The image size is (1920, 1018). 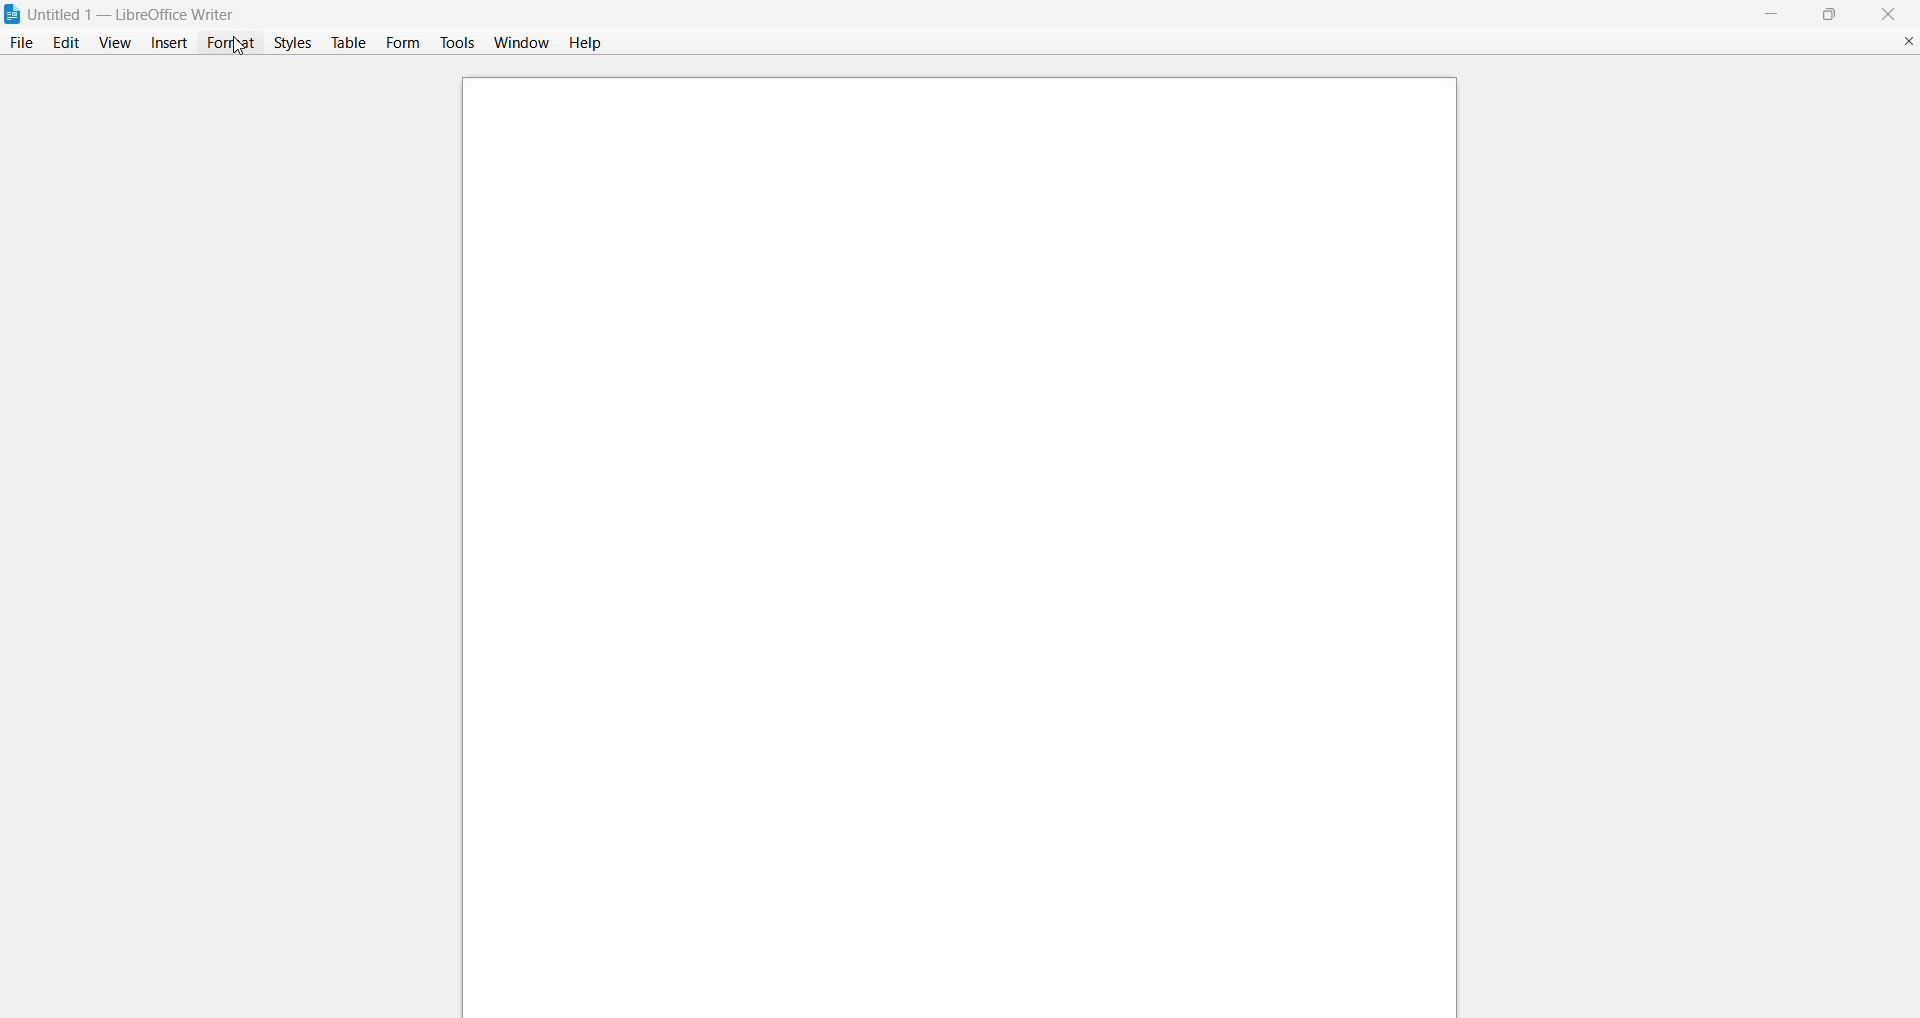 I want to click on tools, so click(x=457, y=41).